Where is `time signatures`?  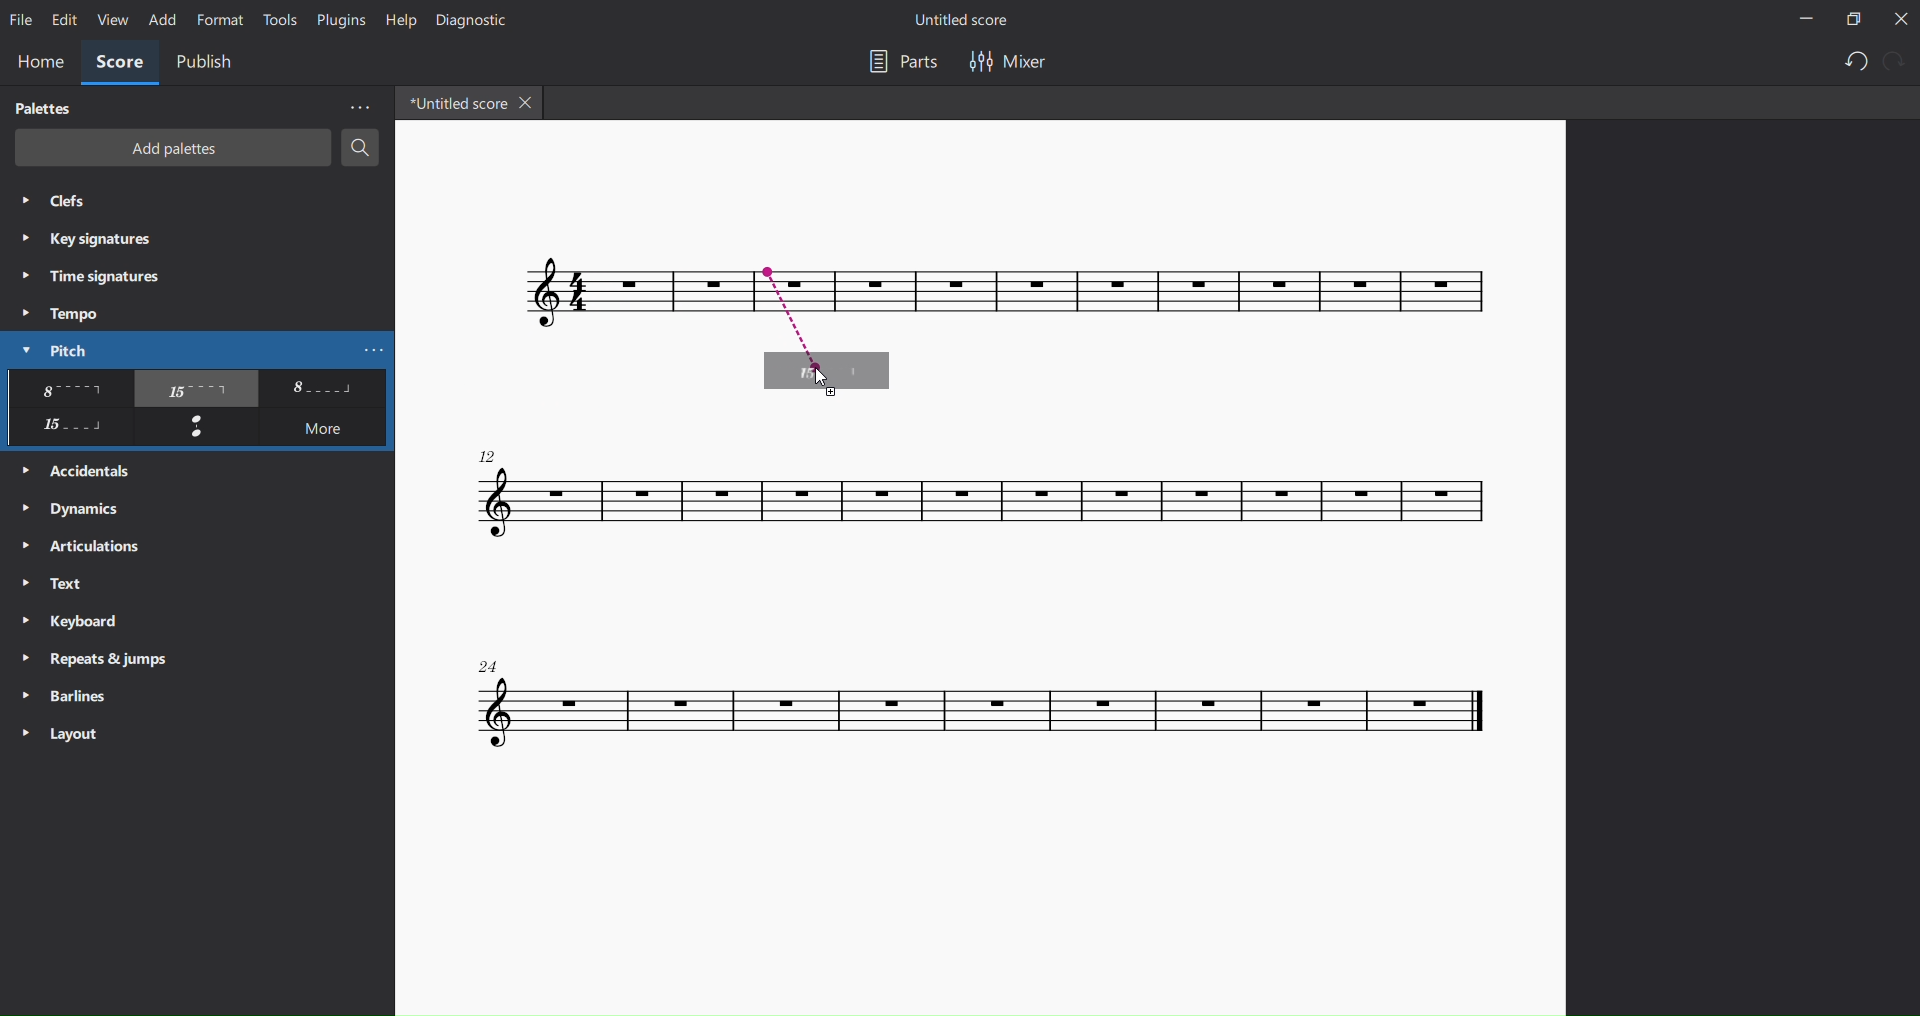
time signatures is located at coordinates (89, 278).